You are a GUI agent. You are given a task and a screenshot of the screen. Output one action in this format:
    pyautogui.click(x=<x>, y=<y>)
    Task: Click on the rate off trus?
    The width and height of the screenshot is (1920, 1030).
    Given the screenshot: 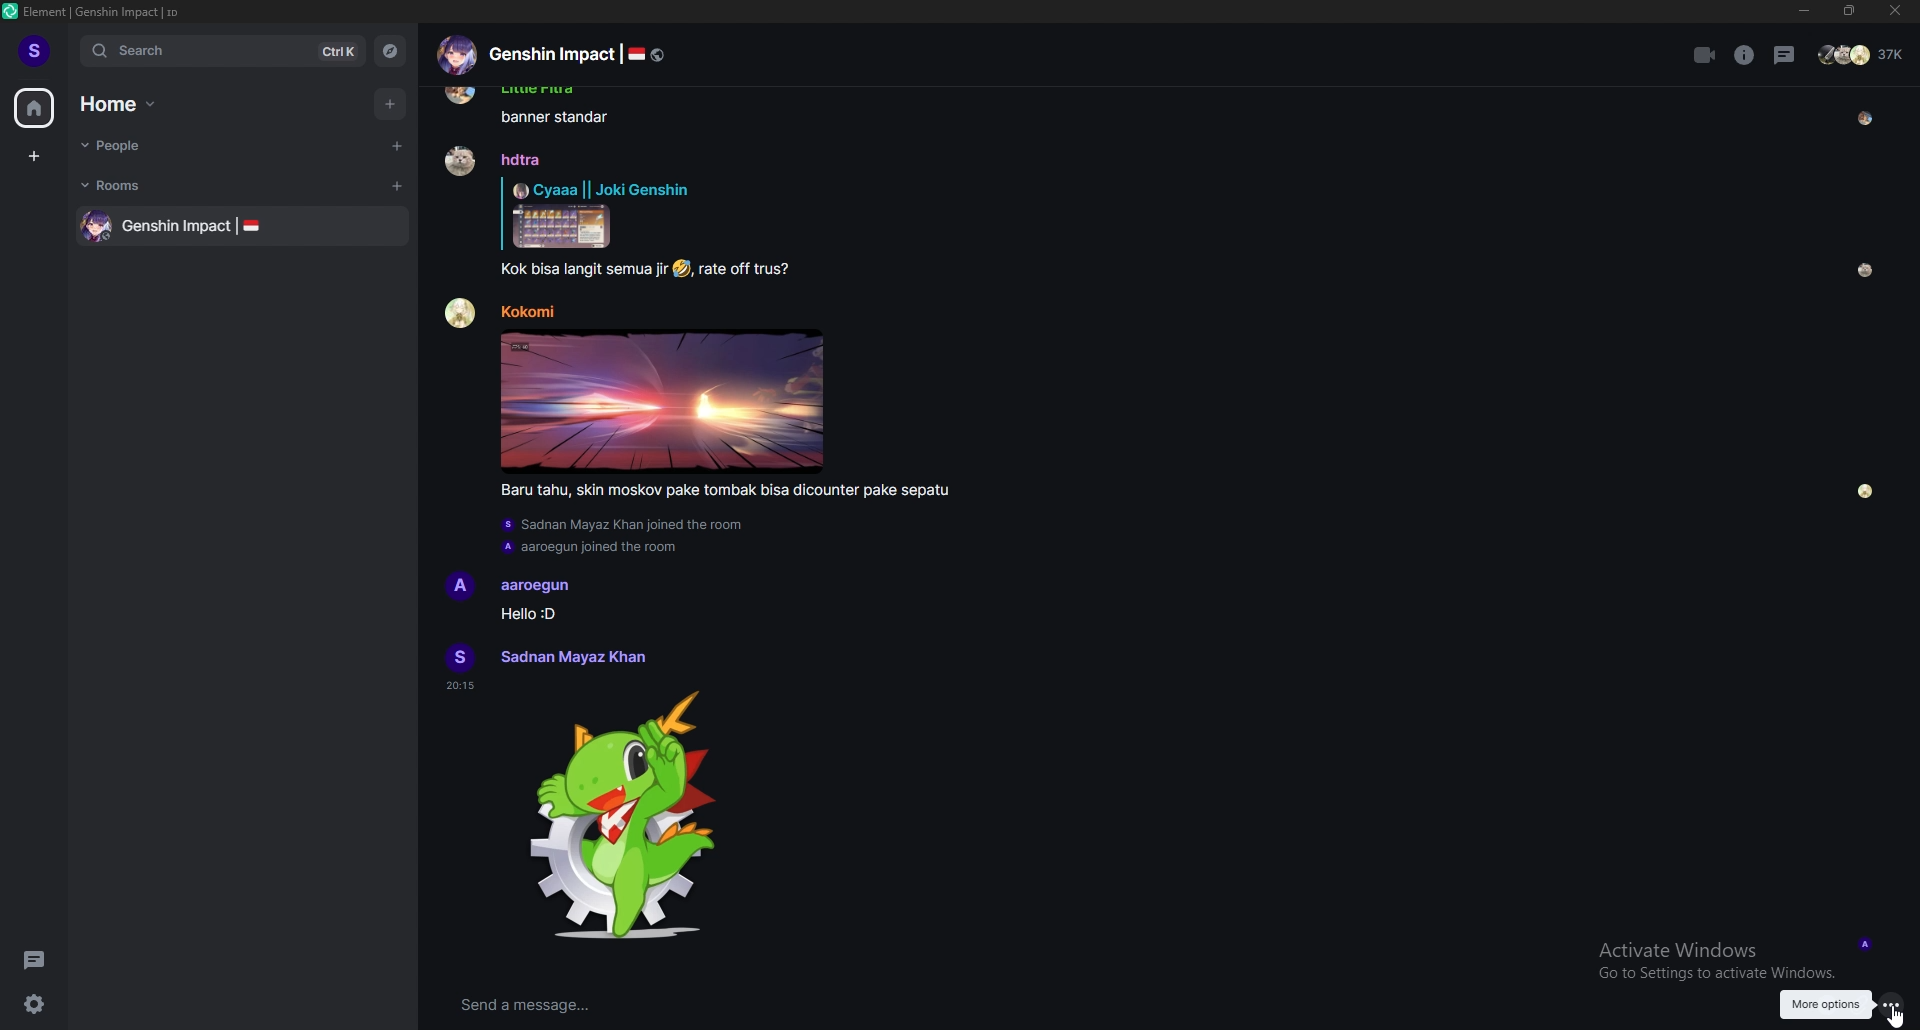 What is the action you would take?
    pyautogui.click(x=745, y=270)
    